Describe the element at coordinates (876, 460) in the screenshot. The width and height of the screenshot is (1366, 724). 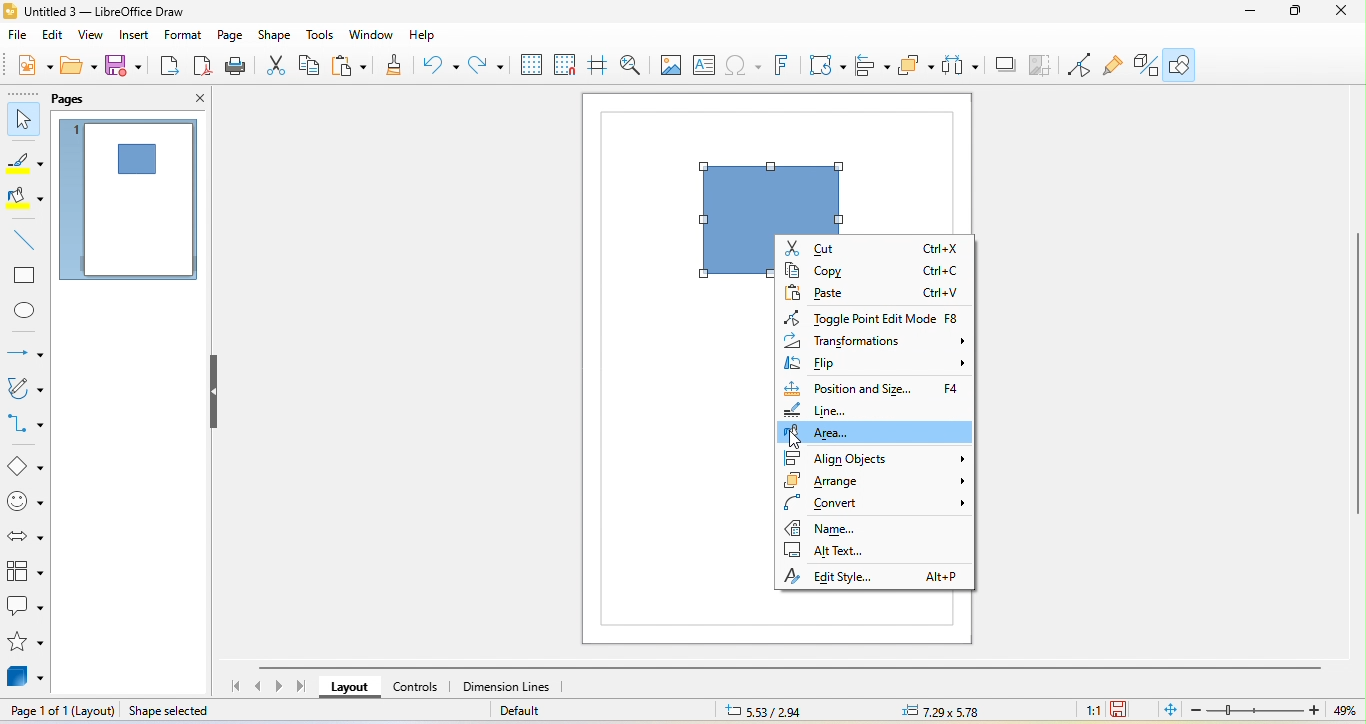
I see `align objects` at that location.